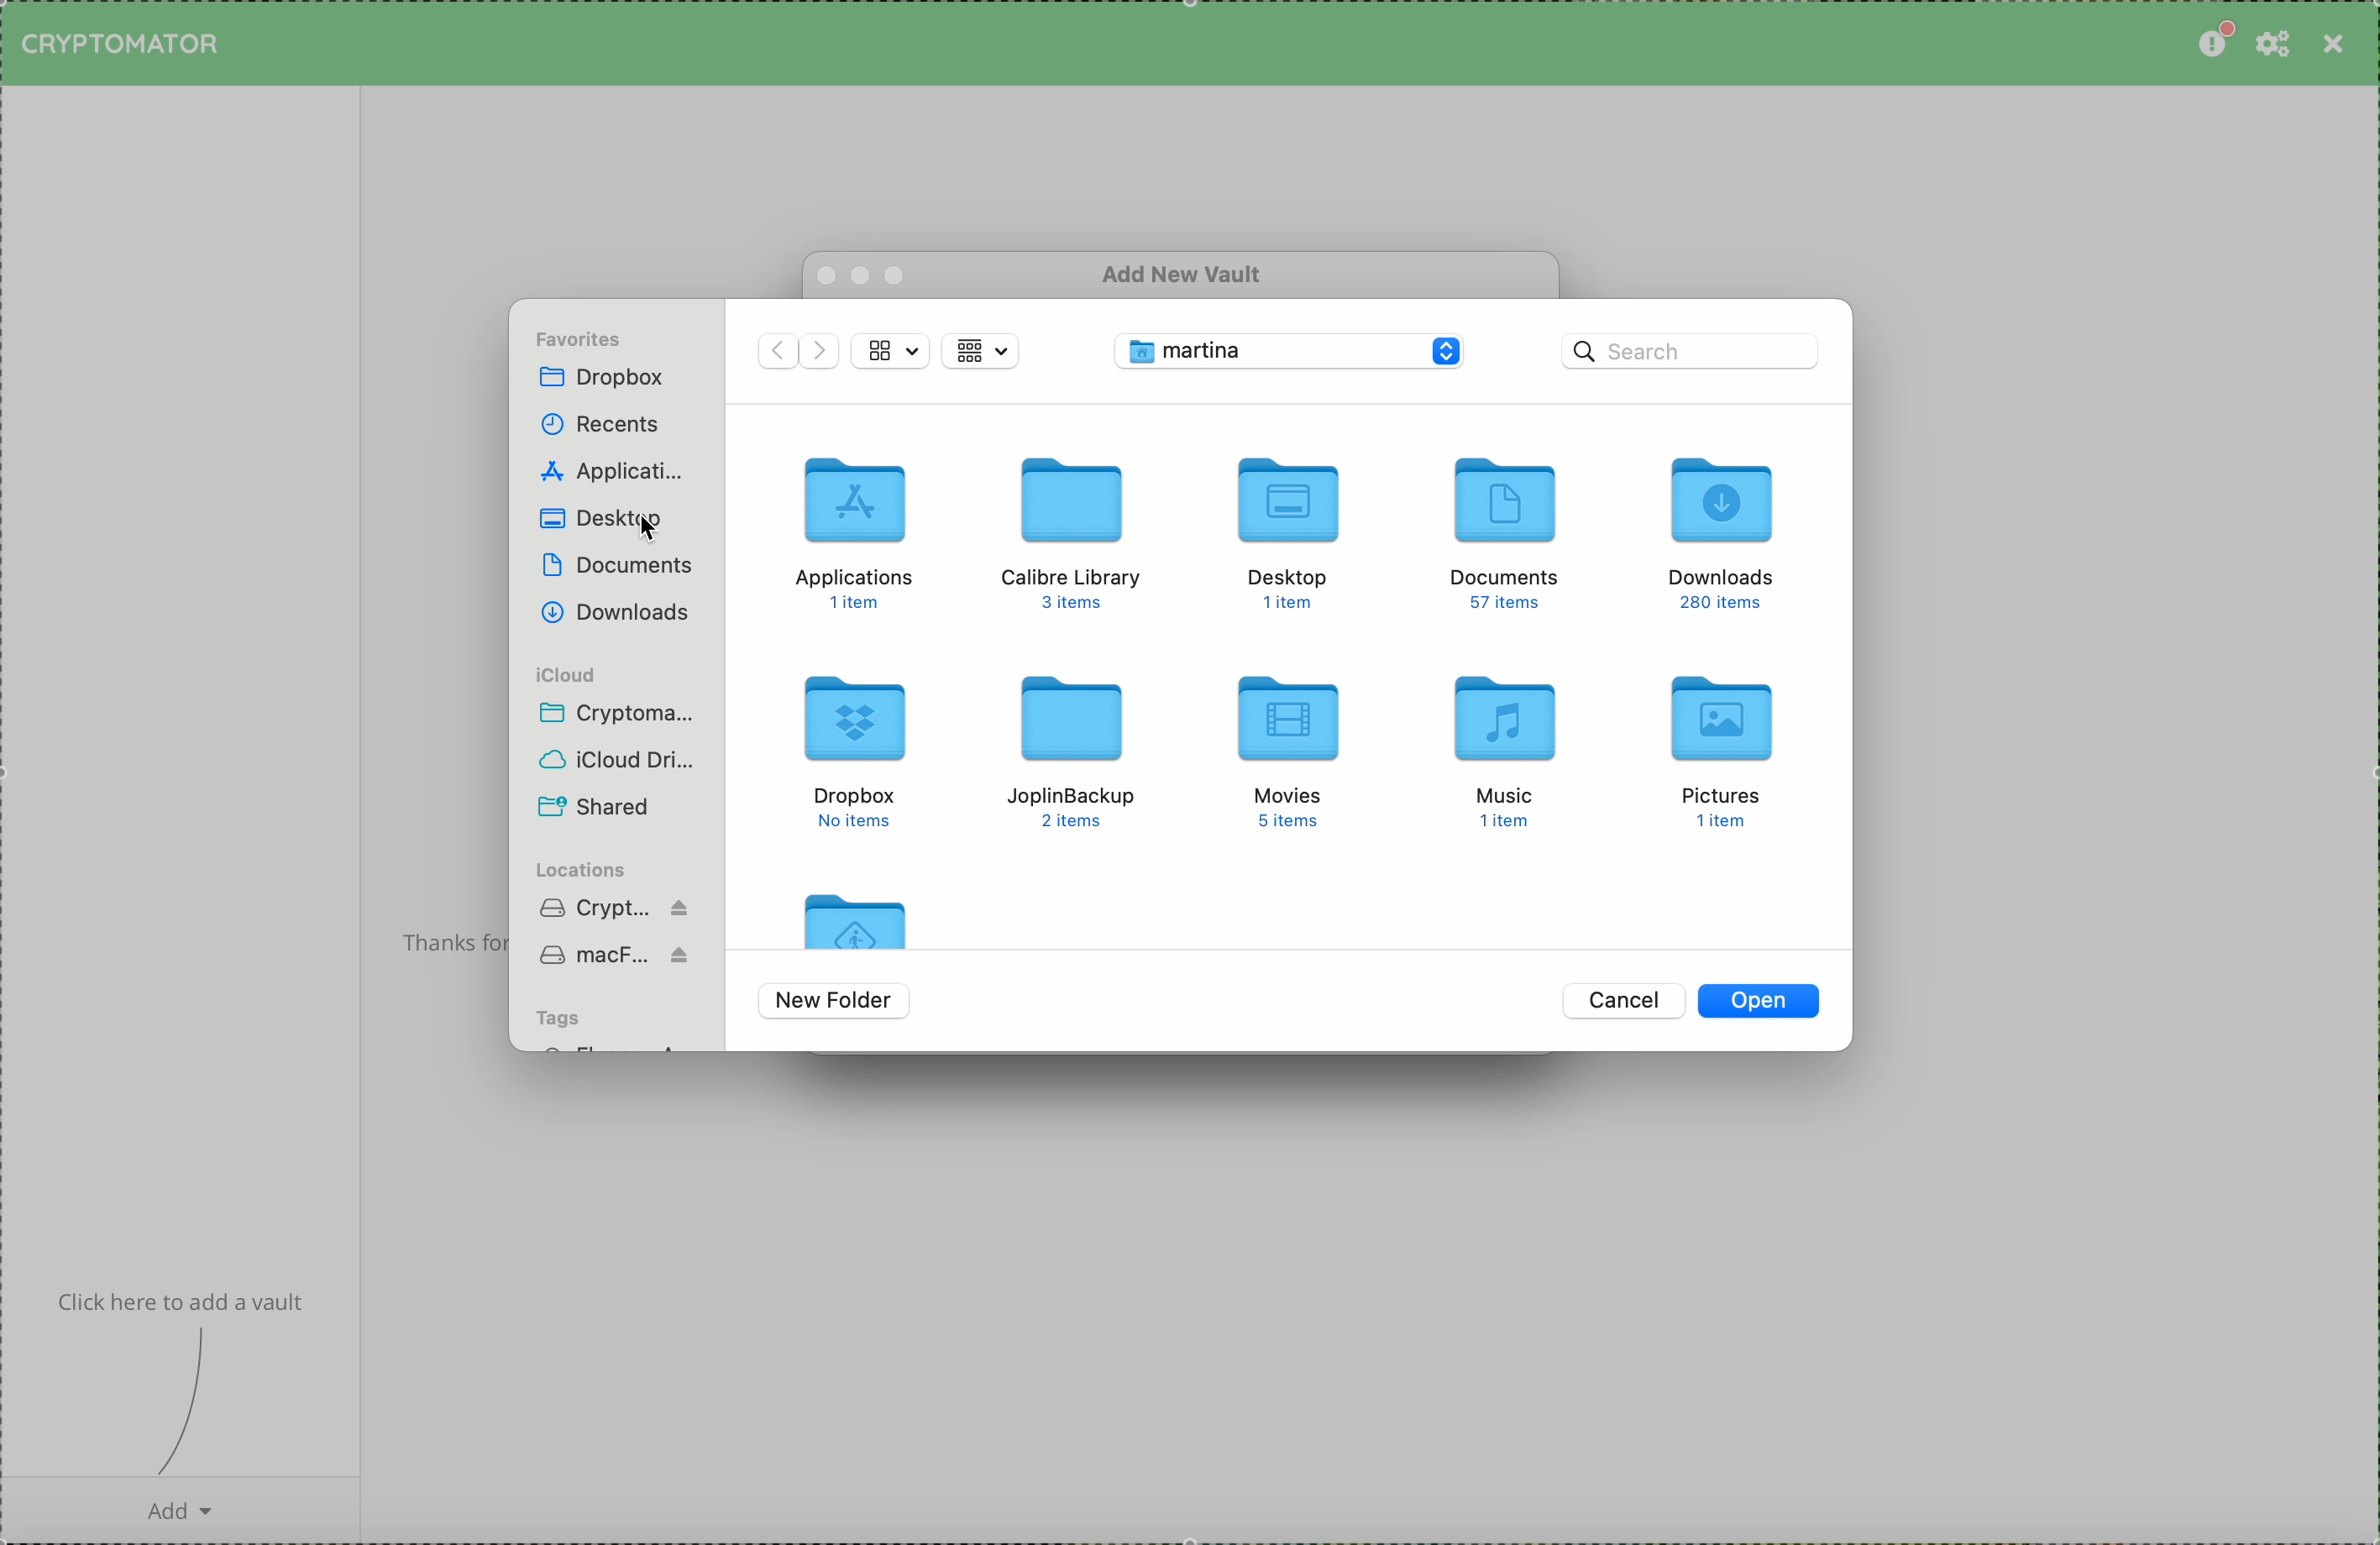 The image size is (2380, 1545). I want to click on add, so click(214, 1509).